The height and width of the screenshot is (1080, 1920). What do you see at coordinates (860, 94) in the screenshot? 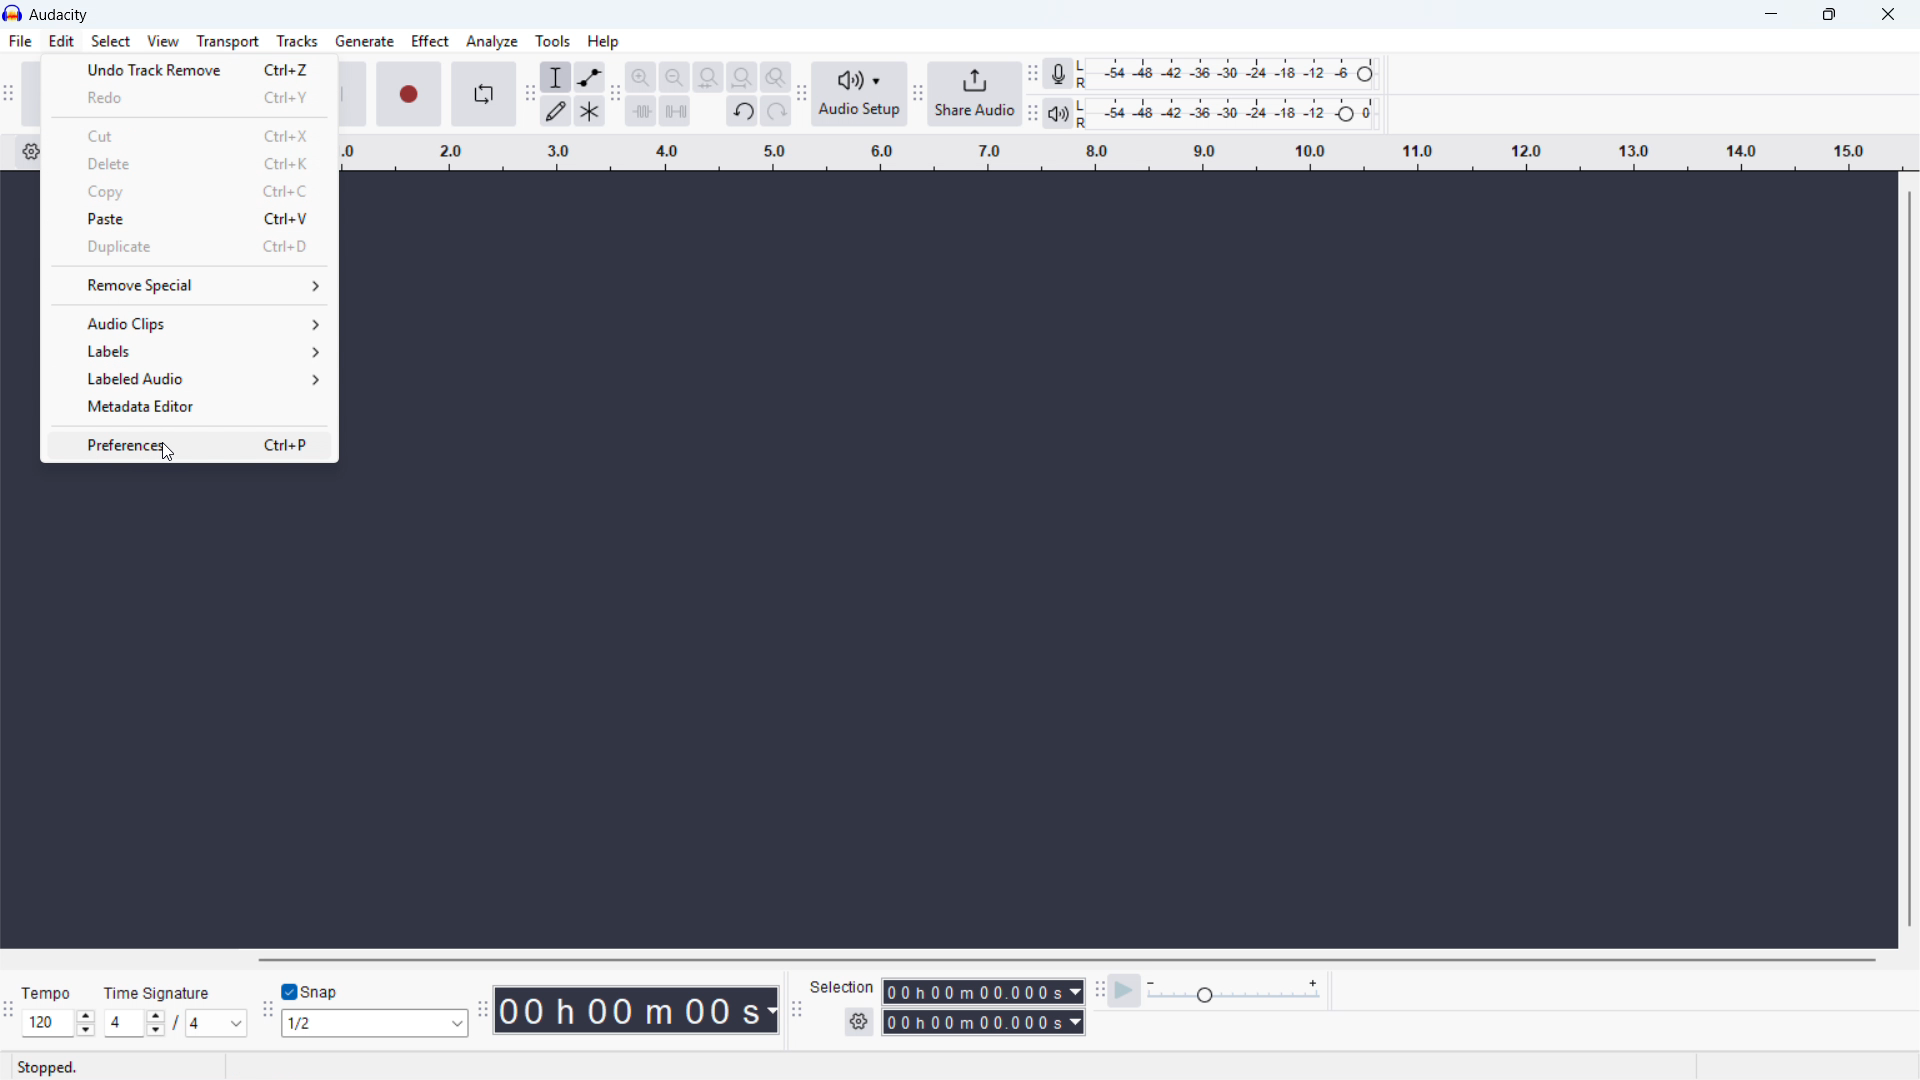
I see `audio setup` at bounding box center [860, 94].